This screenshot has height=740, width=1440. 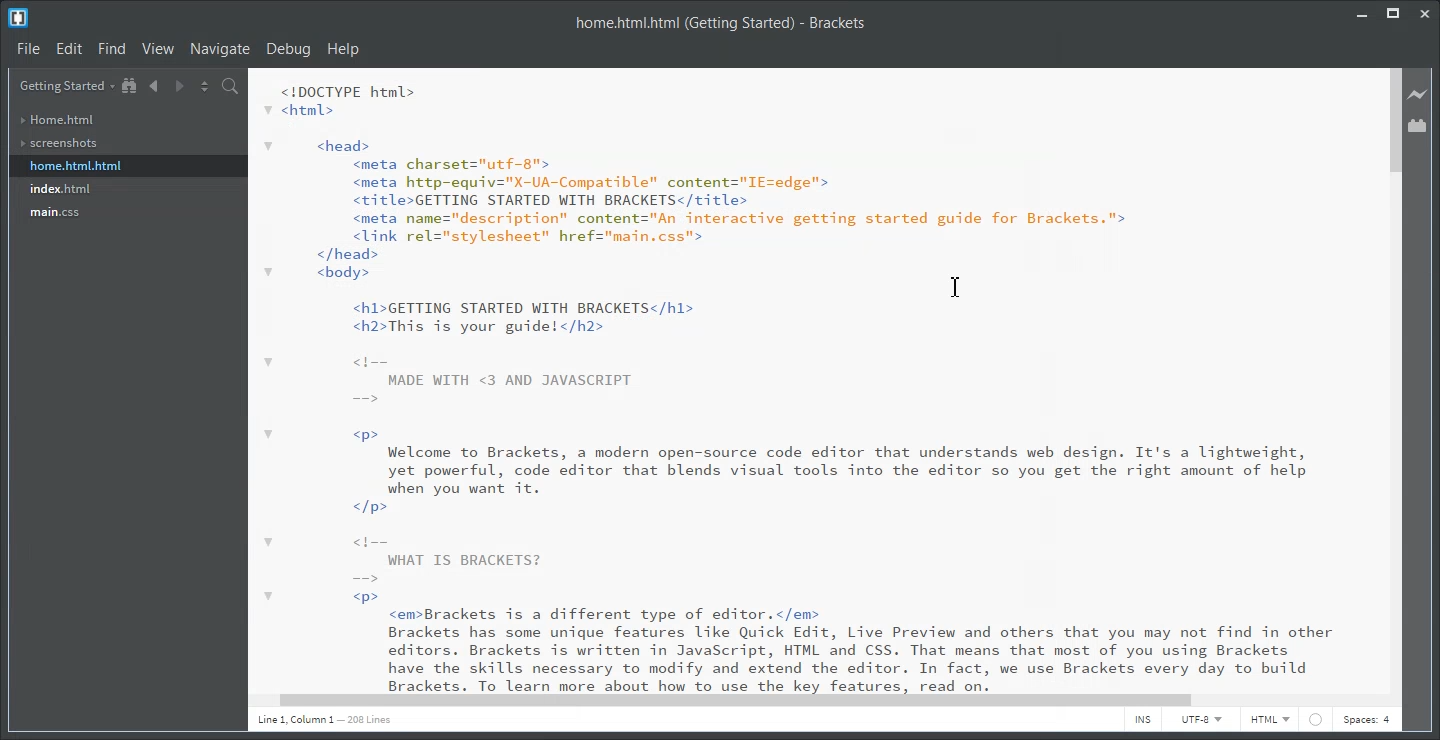 What do you see at coordinates (232, 87) in the screenshot?
I see `Find in Files` at bounding box center [232, 87].